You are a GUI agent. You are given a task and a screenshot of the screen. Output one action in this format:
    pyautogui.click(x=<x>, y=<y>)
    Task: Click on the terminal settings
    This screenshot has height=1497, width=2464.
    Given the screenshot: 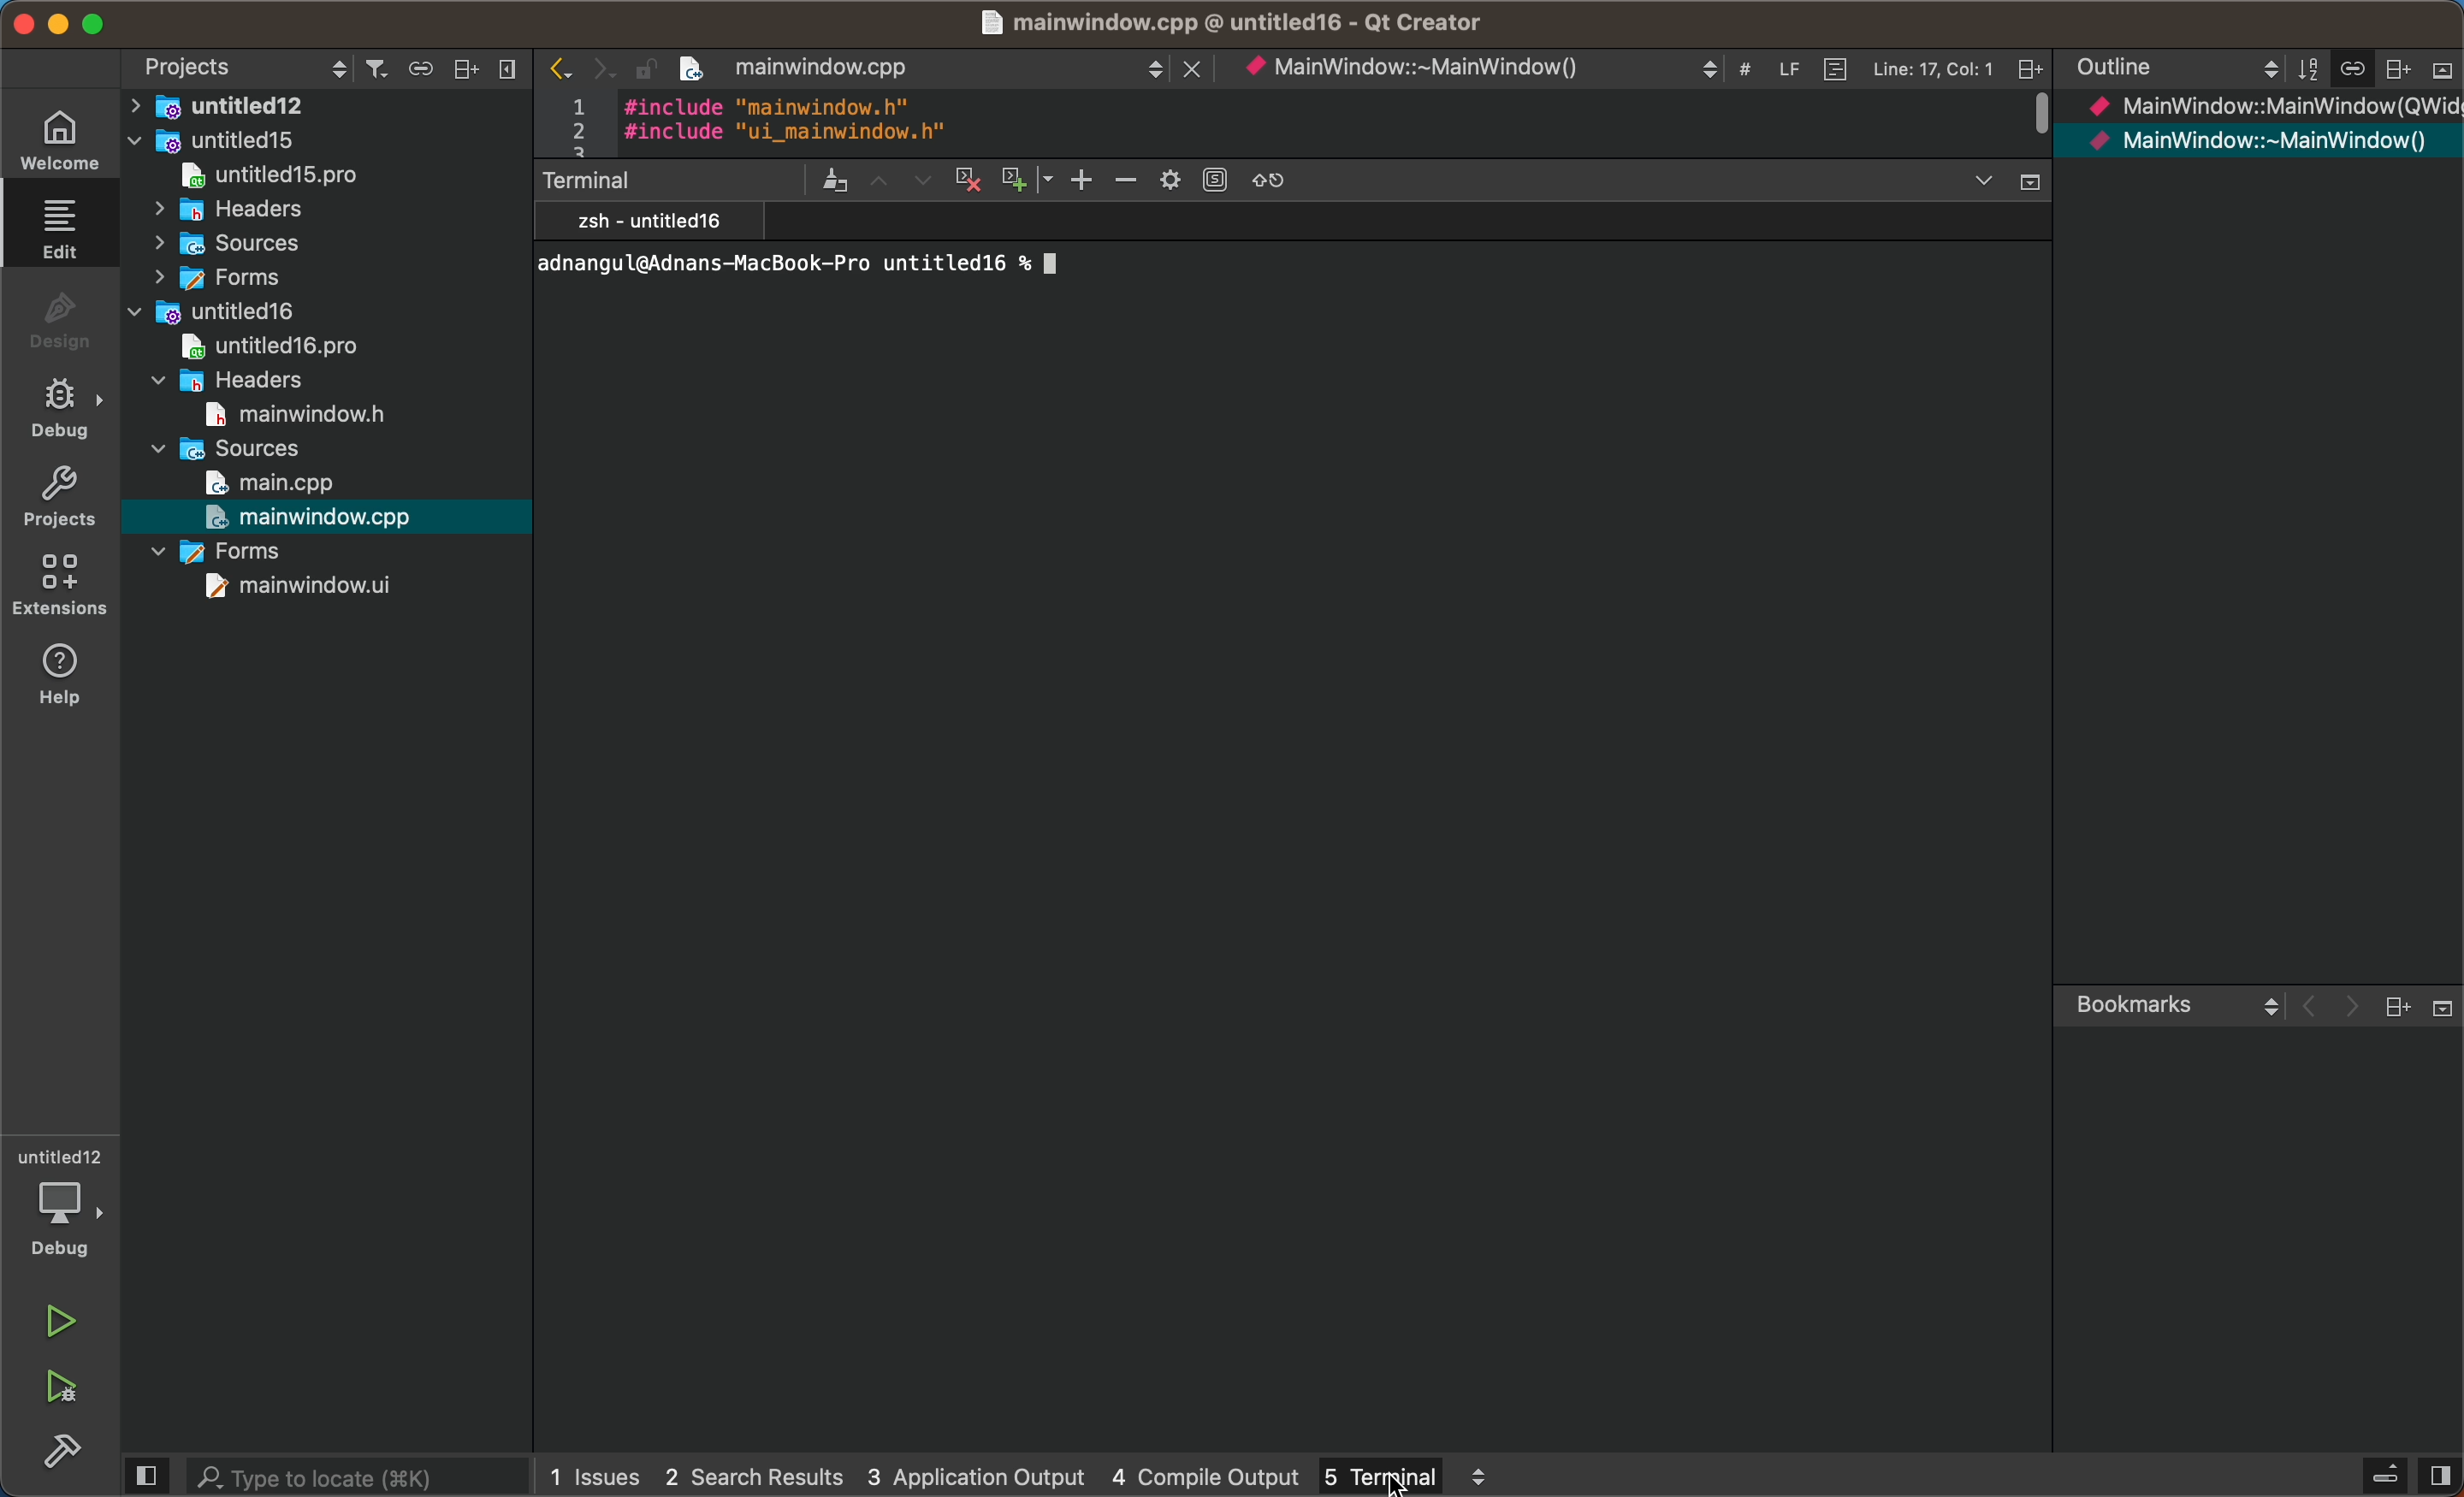 What is the action you would take?
    pyautogui.click(x=927, y=182)
    